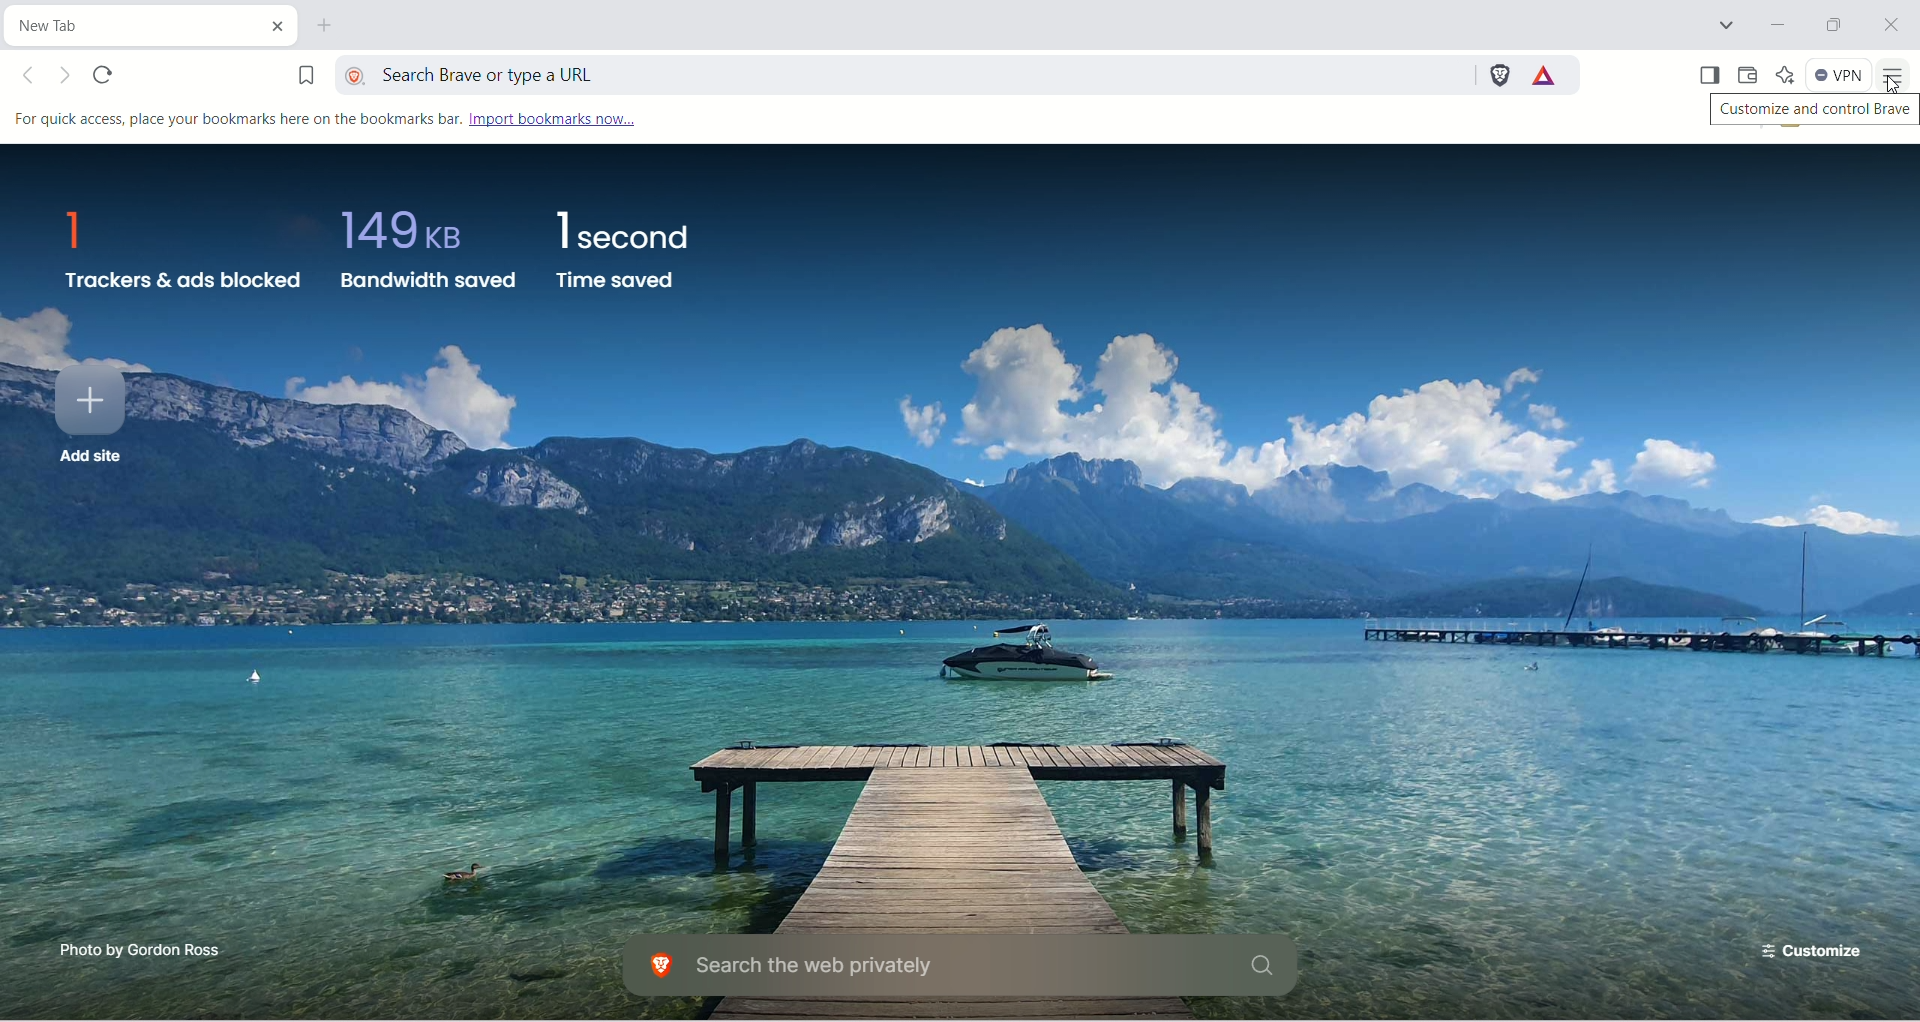 This screenshot has height=1022, width=1920. What do you see at coordinates (68, 77) in the screenshot?
I see `go forward` at bounding box center [68, 77].